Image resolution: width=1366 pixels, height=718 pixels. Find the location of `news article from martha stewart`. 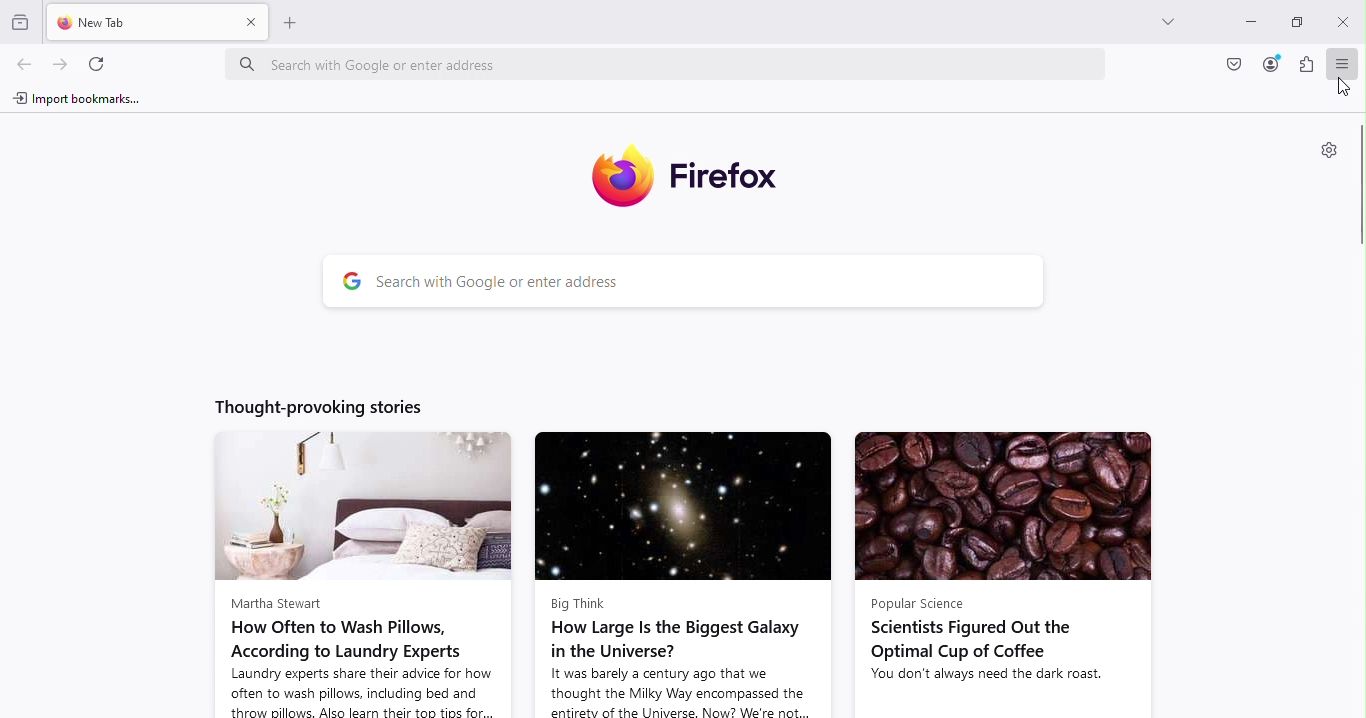

news article from martha stewart is located at coordinates (357, 574).